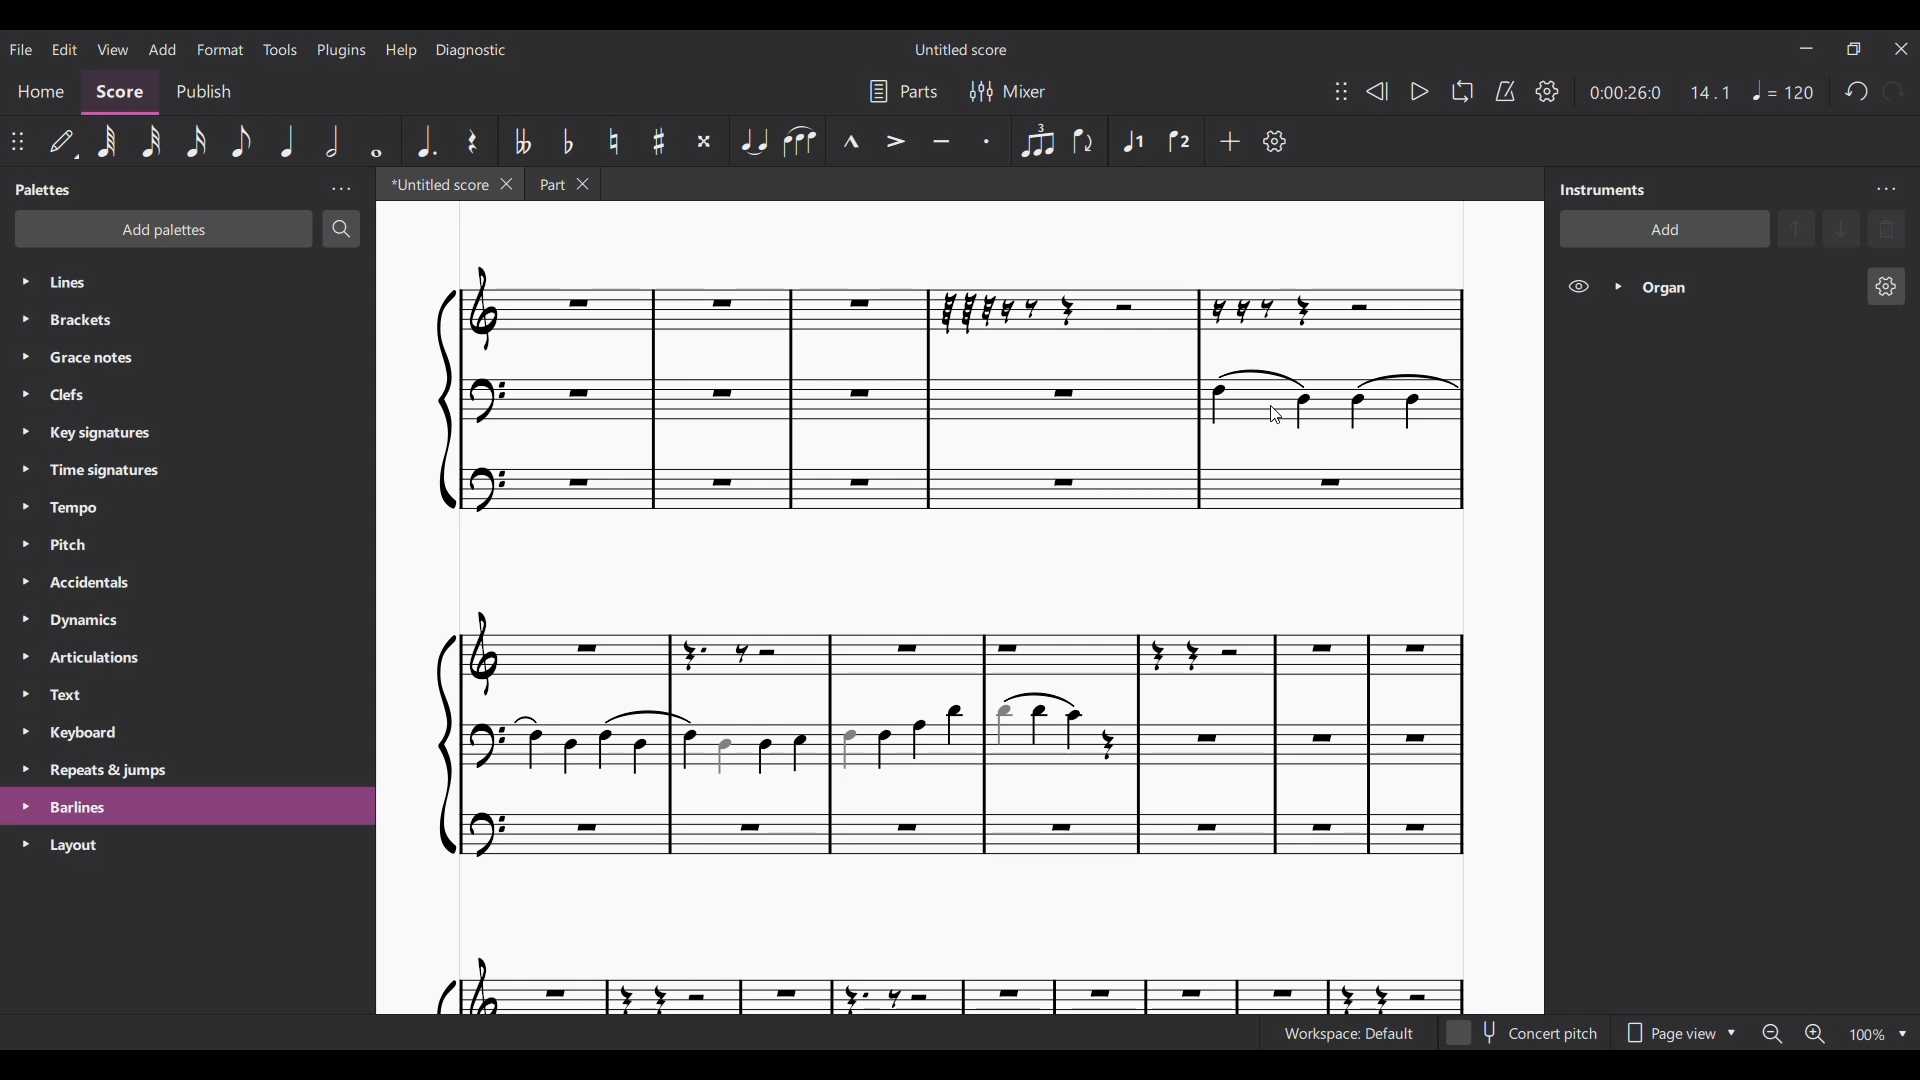  I want to click on Rewind, so click(1376, 91).